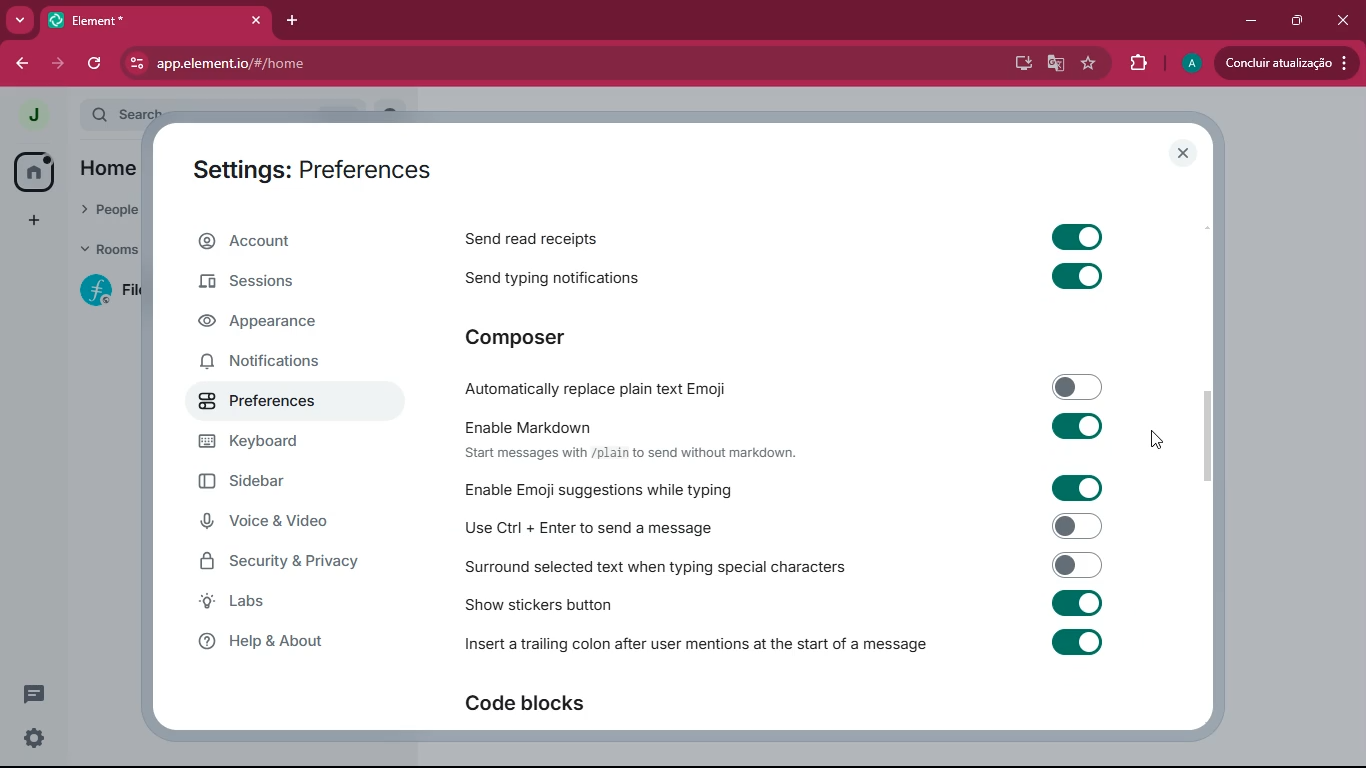 The width and height of the screenshot is (1366, 768). What do you see at coordinates (1158, 443) in the screenshot?
I see `cursor` at bounding box center [1158, 443].